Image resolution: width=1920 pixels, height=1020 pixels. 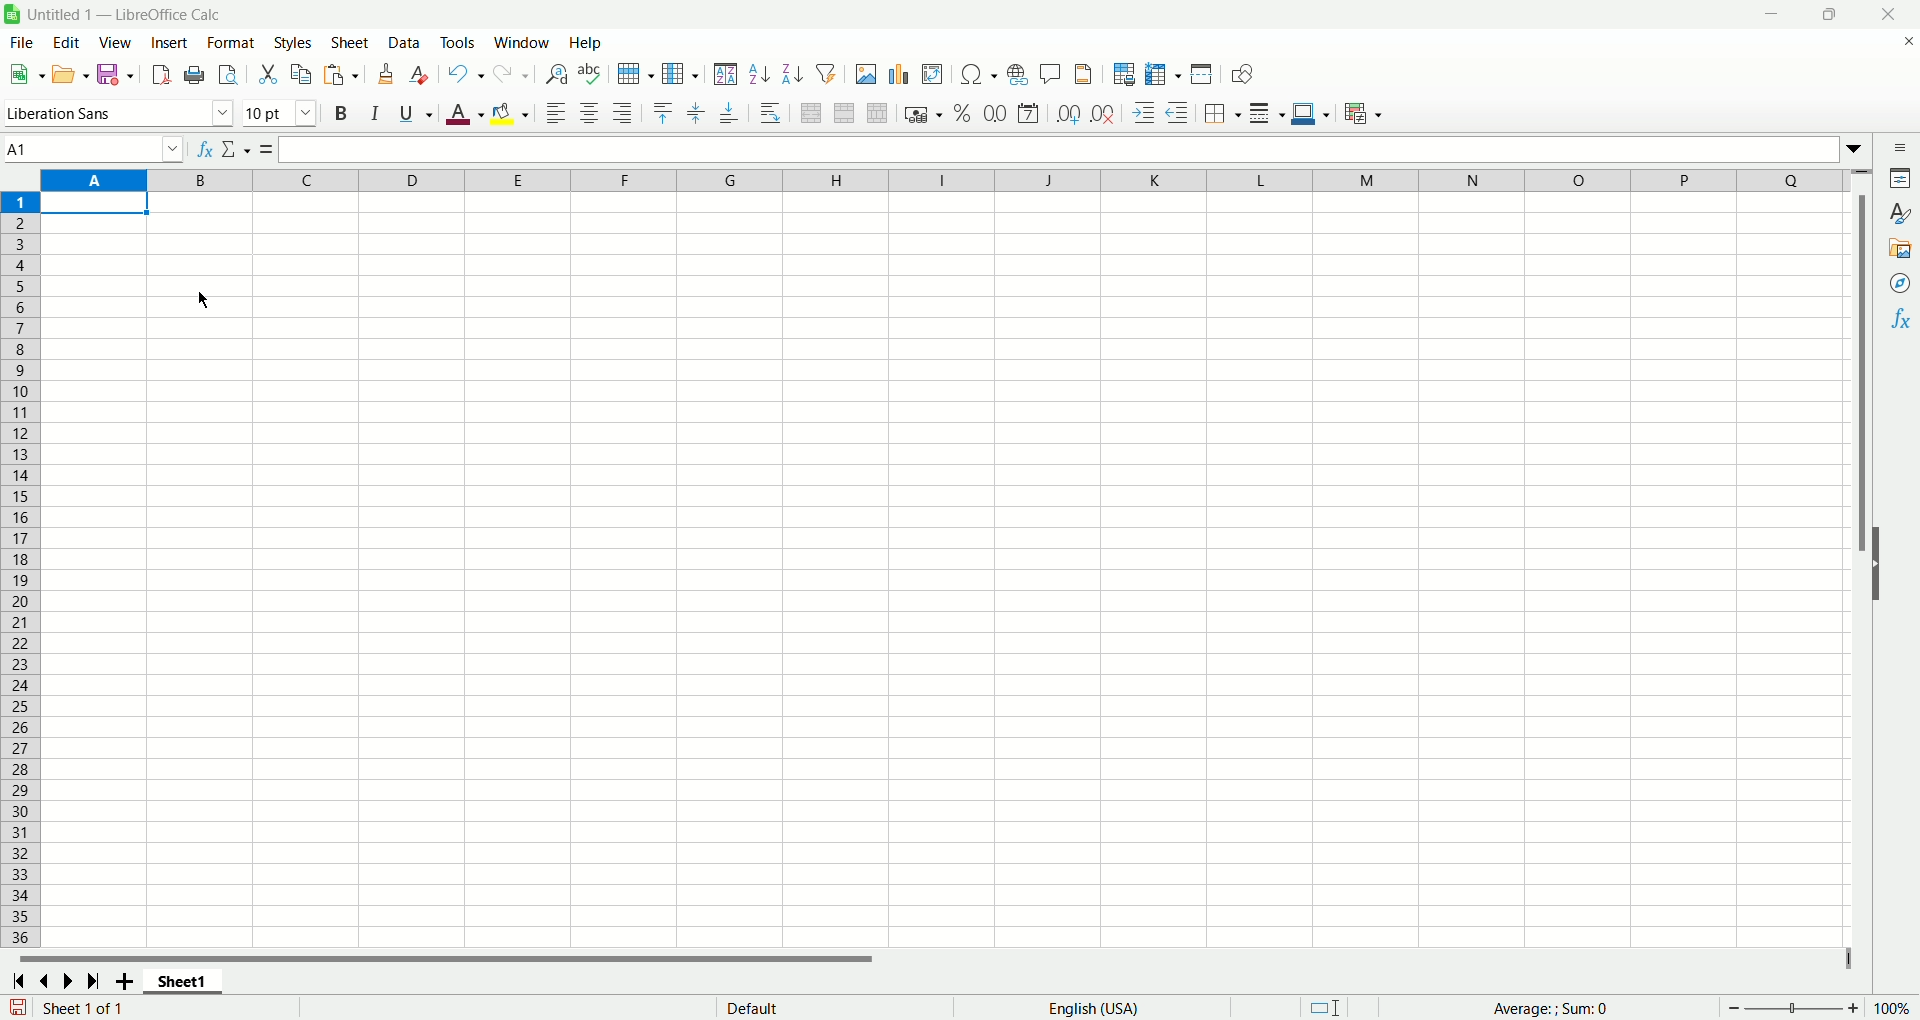 What do you see at coordinates (115, 76) in the screenshot?
I see `save` at bounding box center [115, 76].